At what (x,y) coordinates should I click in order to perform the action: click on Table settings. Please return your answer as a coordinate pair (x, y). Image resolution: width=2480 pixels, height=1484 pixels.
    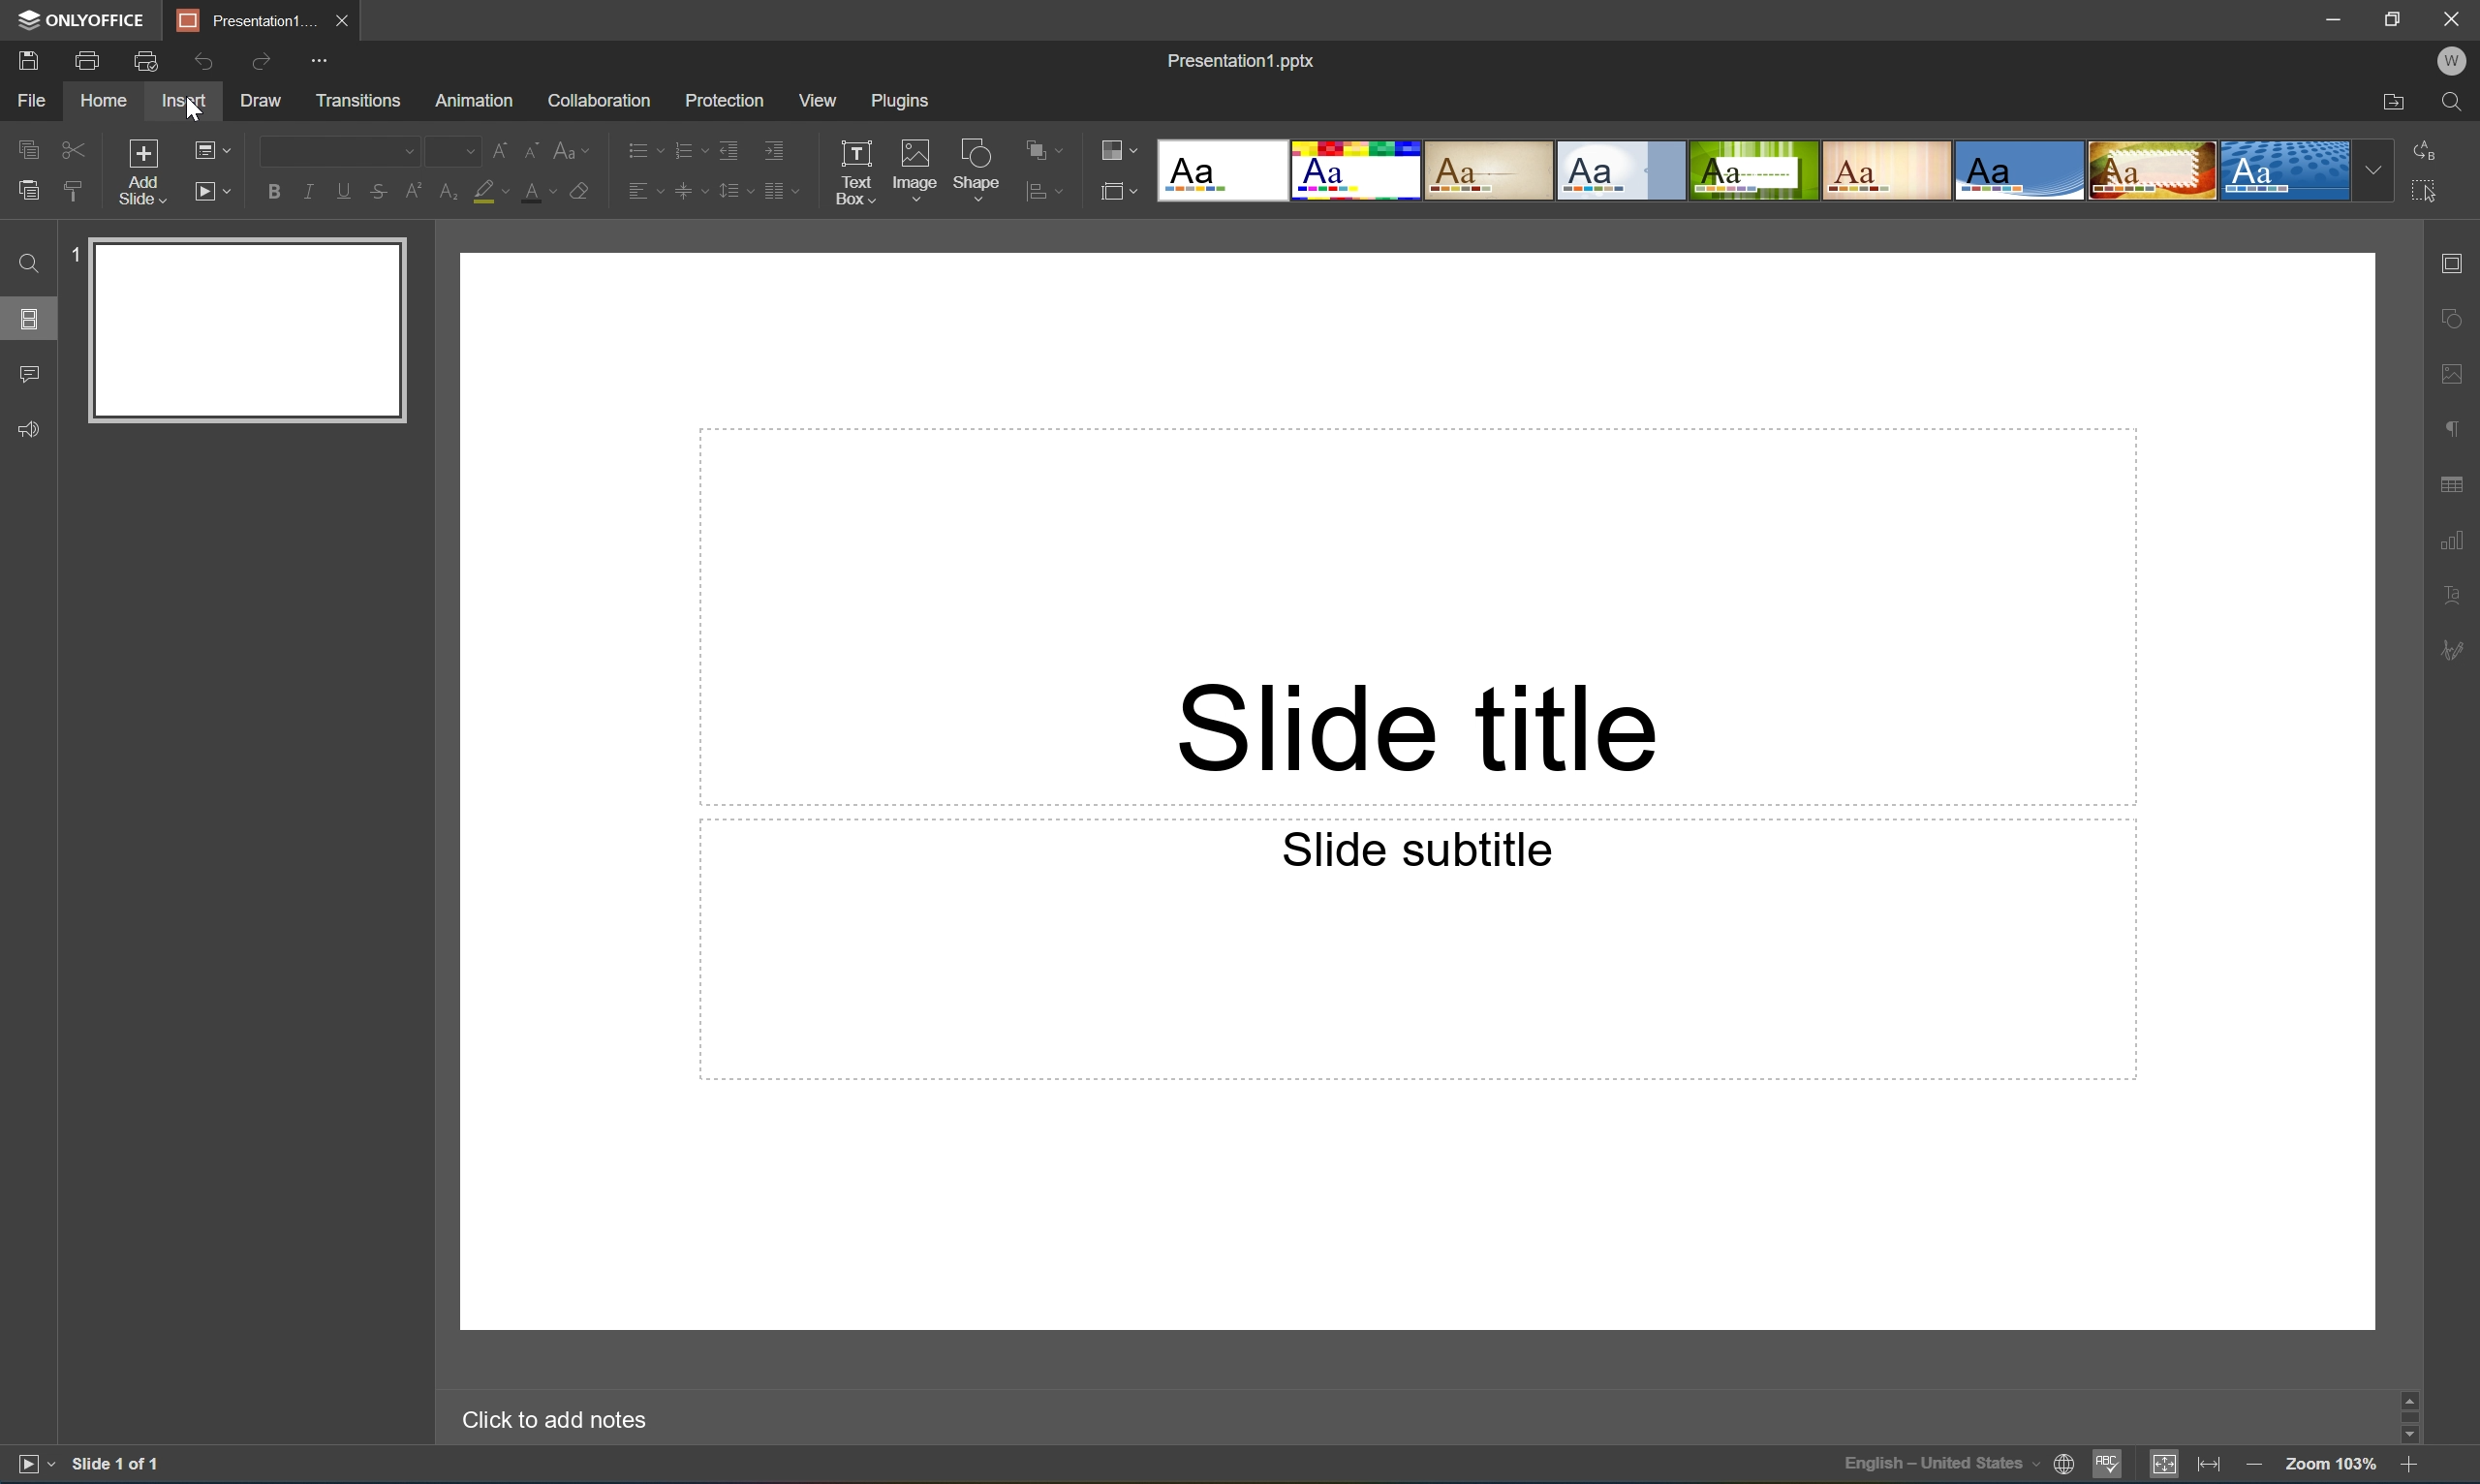
    Looking at the image, I should click on (2457, 485).